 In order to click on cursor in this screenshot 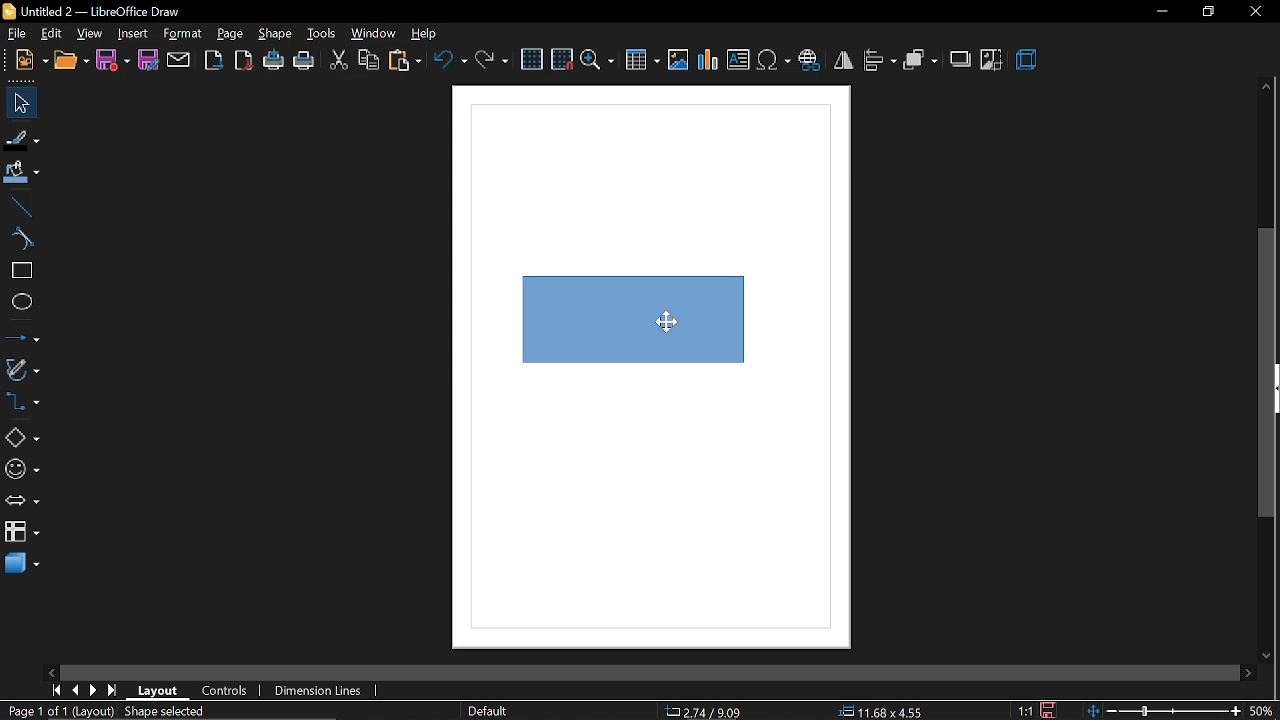, I will do `click(670, 323)`.